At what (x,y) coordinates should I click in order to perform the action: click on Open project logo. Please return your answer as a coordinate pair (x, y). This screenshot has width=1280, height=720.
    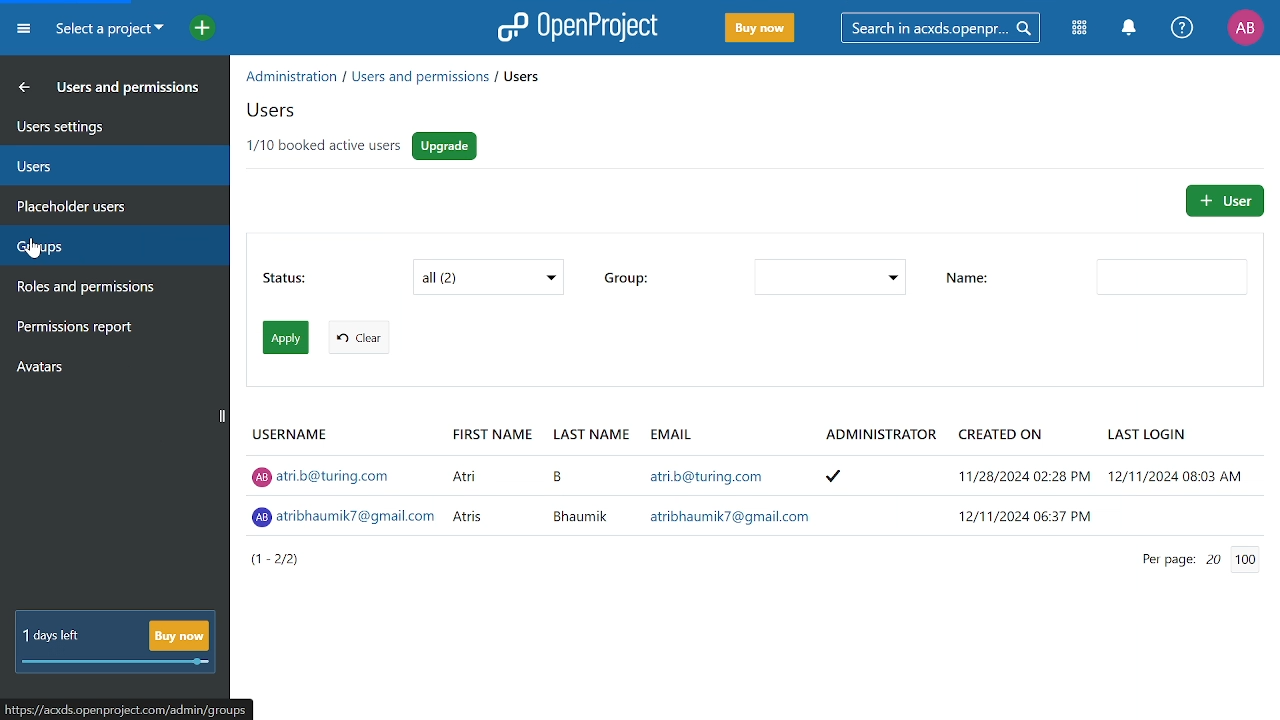
    Looking at the image, I should click on (578, 27).